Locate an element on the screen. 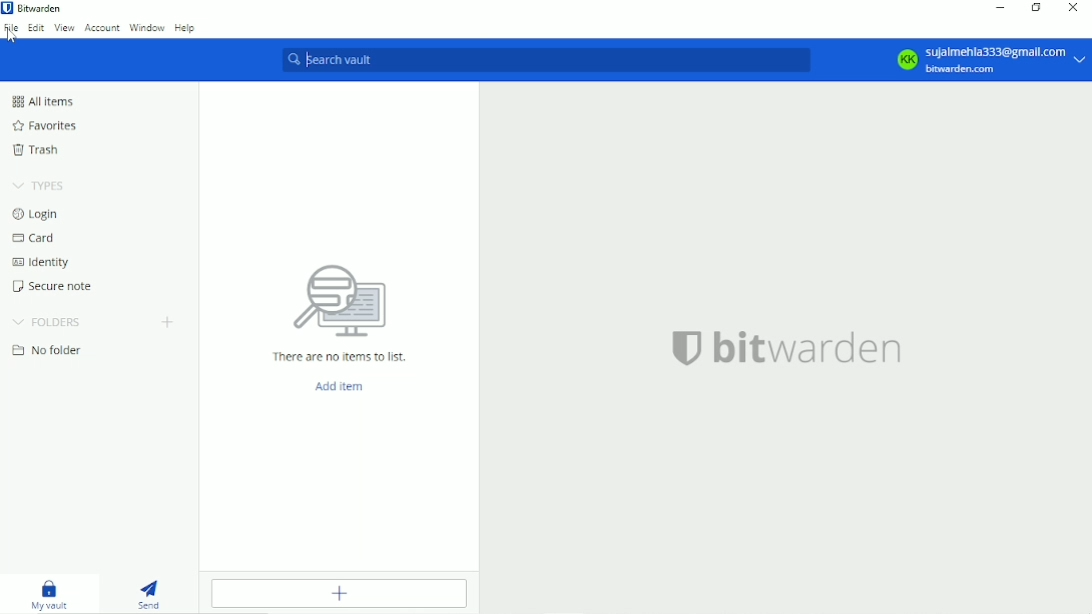 Image resolution: width=1092 pixels, height=614 pixels. View is located at coordinates (64, 28).